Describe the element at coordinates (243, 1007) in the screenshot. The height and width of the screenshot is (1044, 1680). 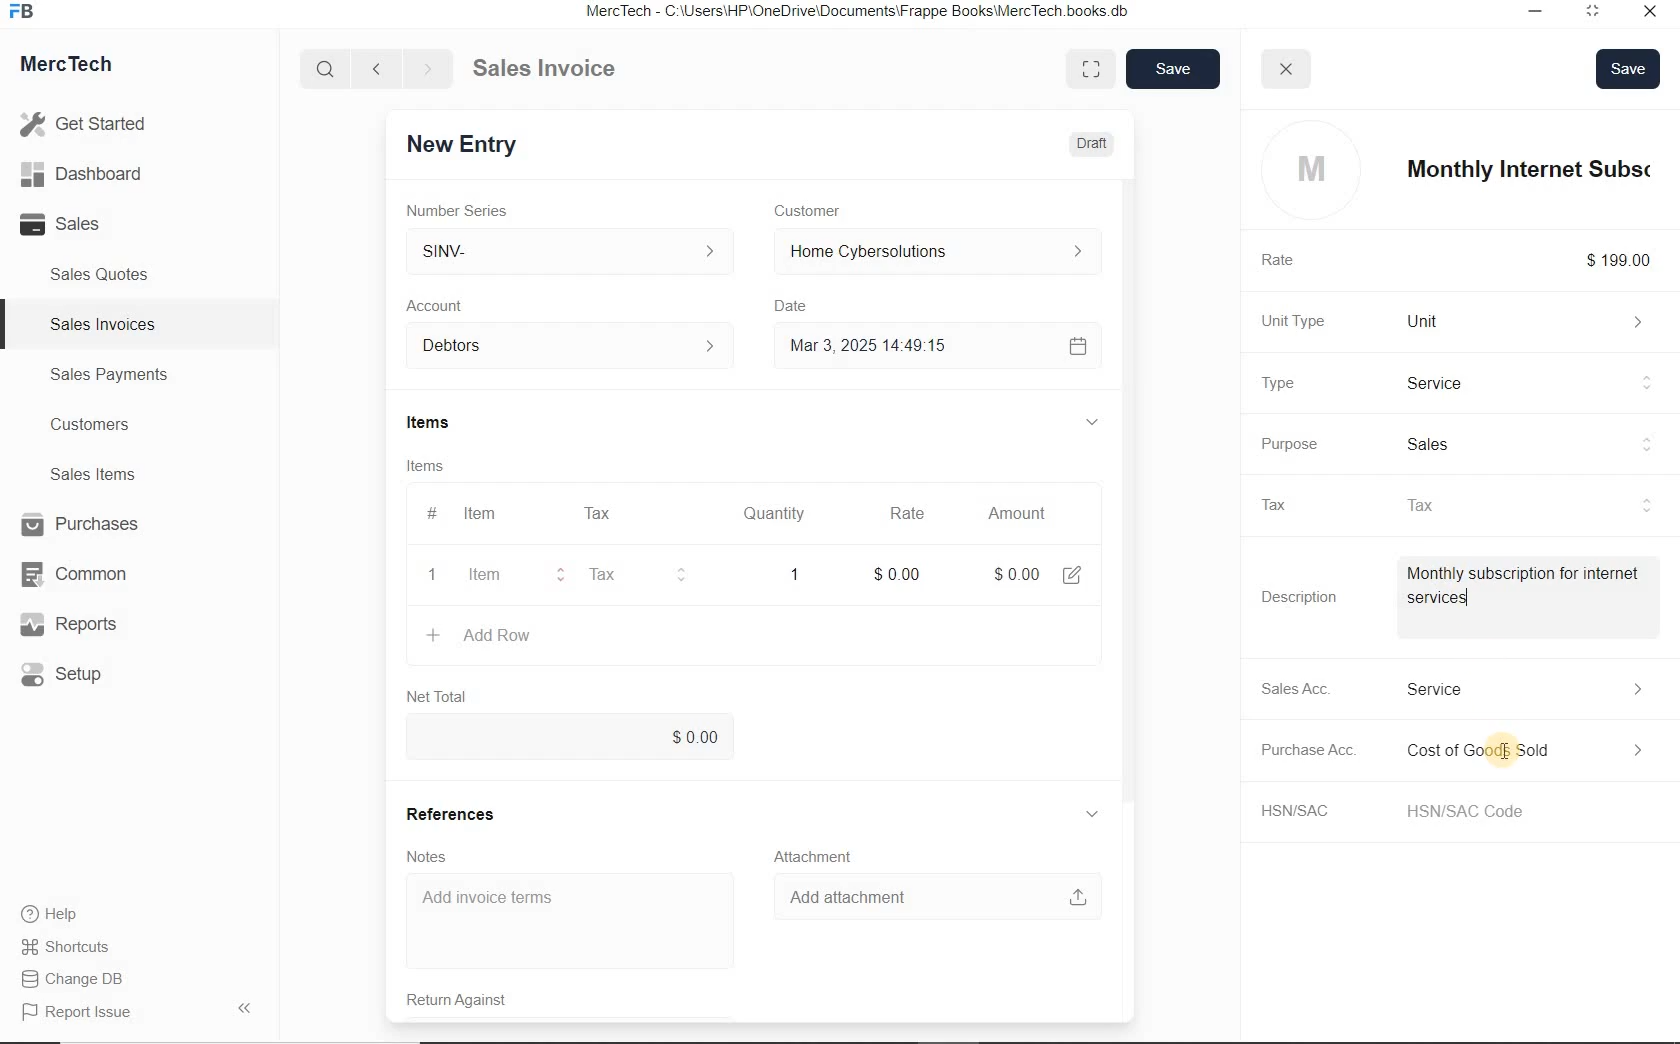
I see `Hide Sidebar` at that location.